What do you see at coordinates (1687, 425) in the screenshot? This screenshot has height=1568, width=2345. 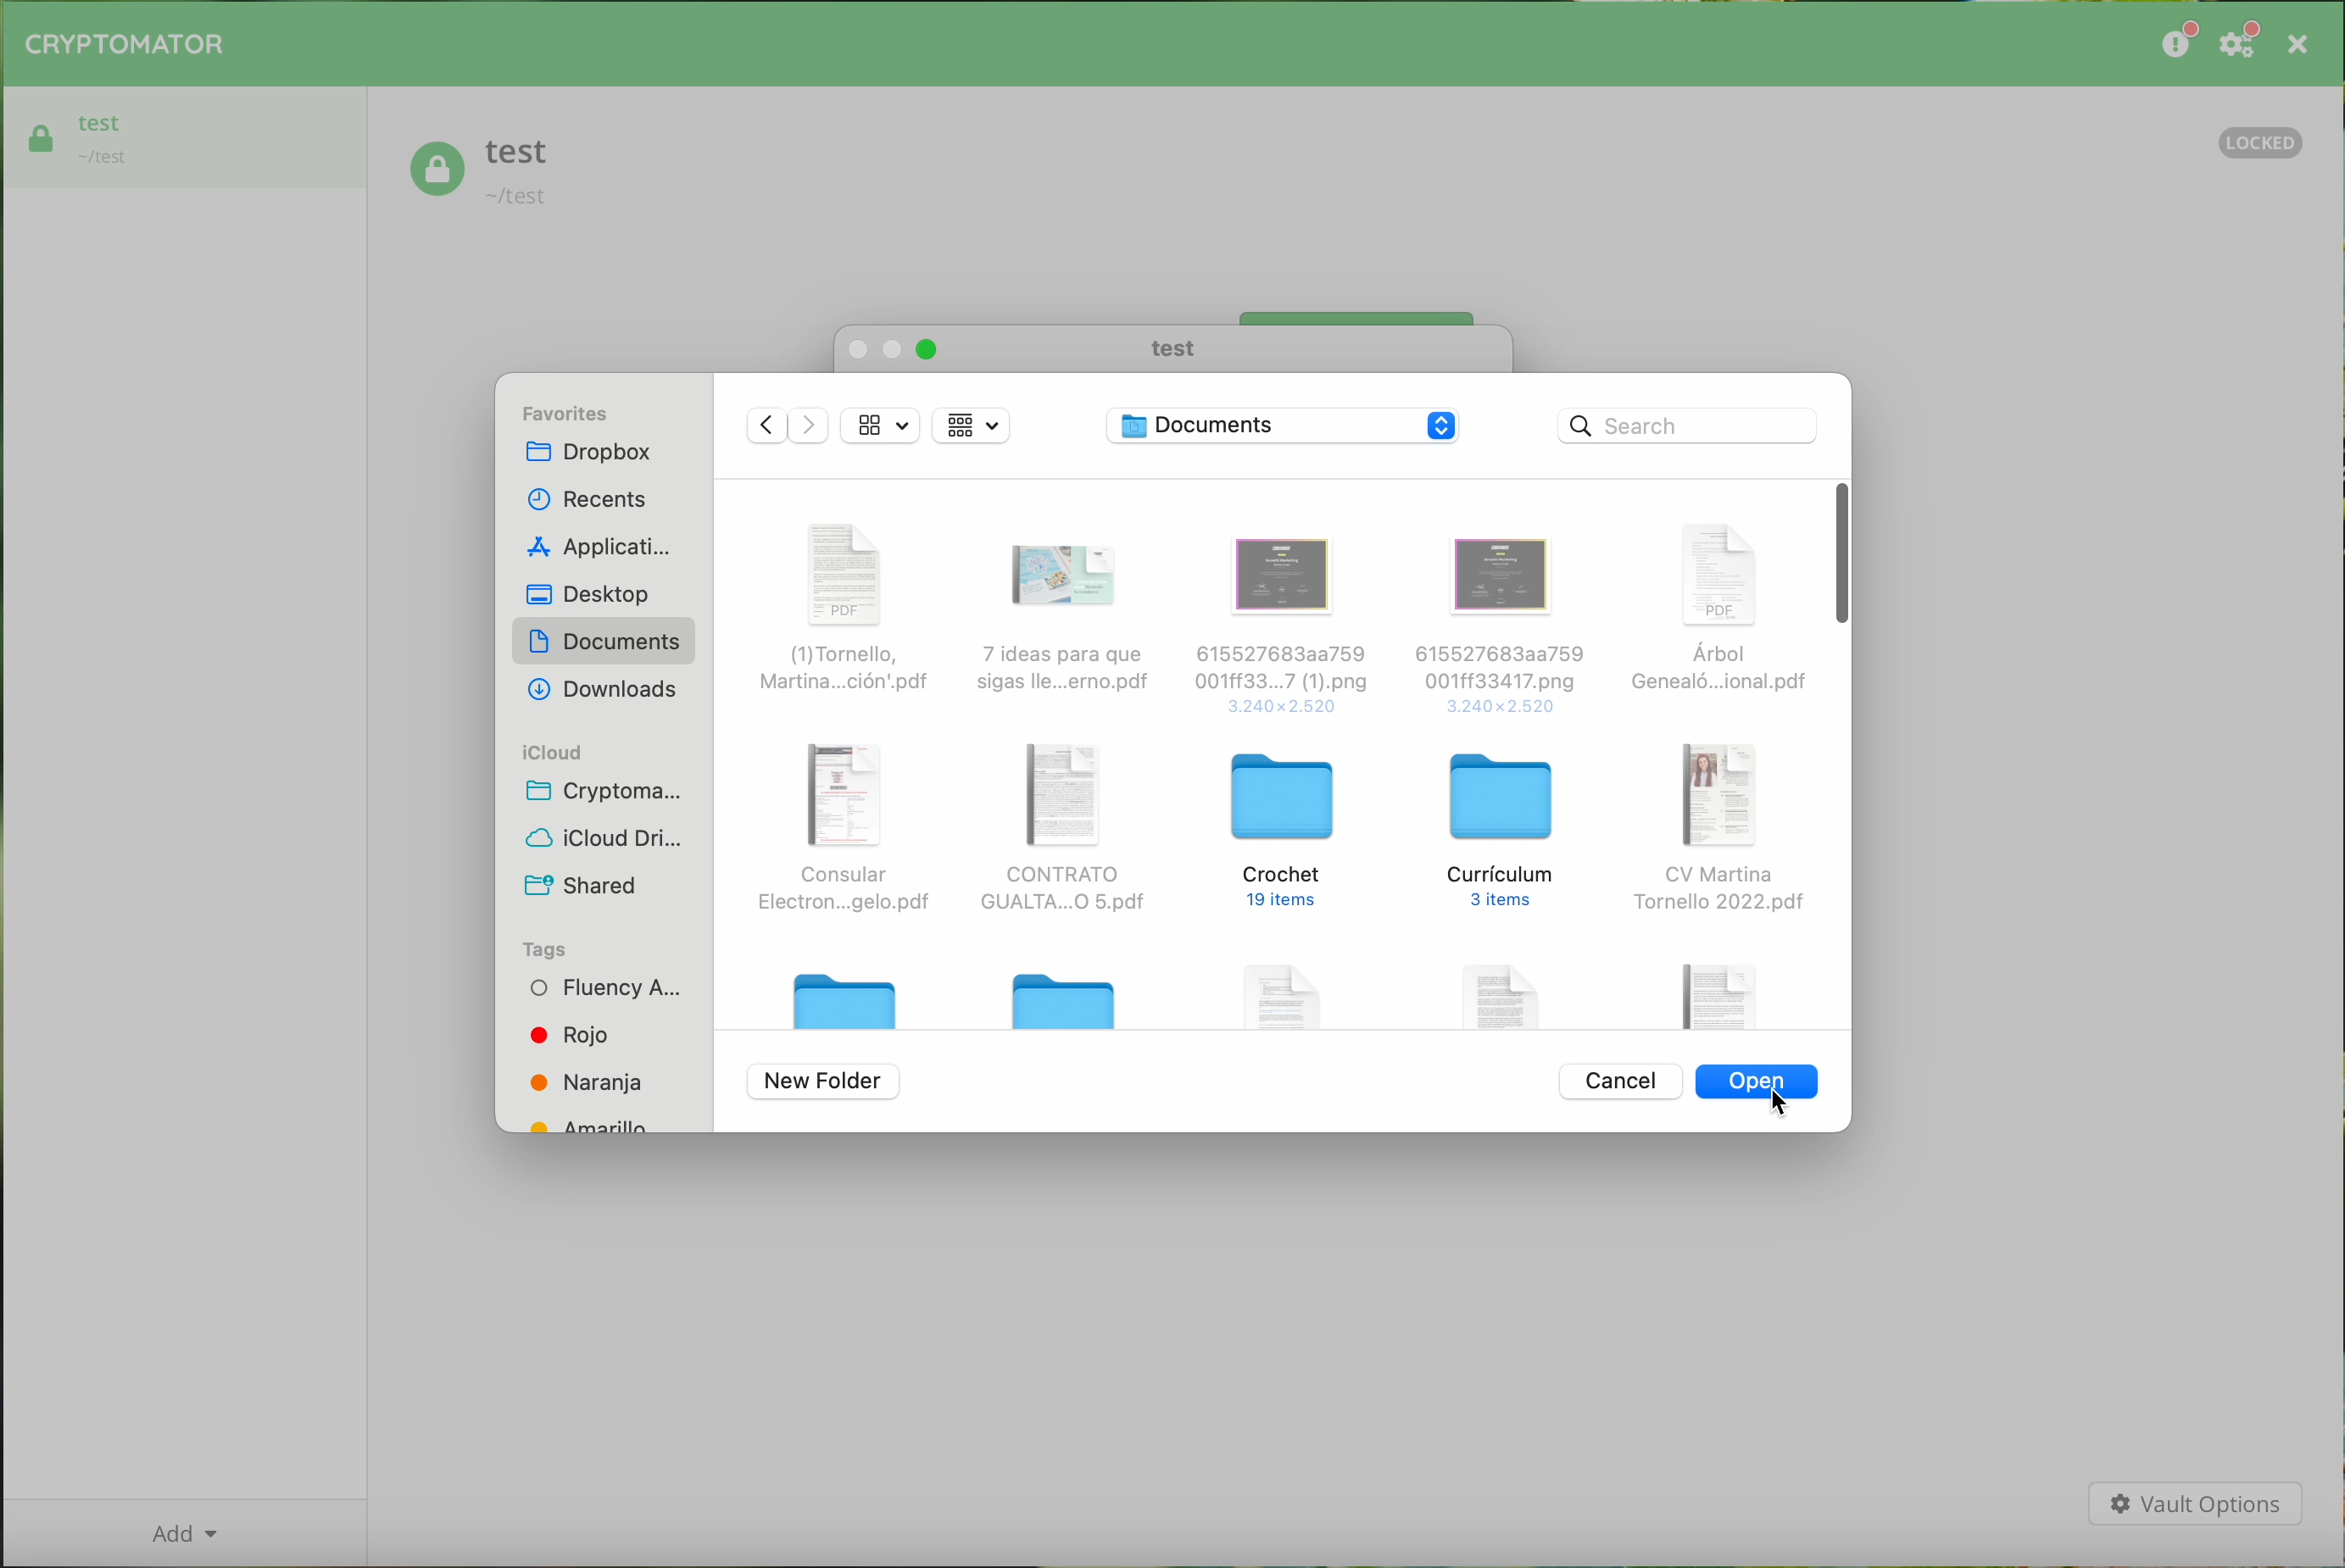 I see `search bar` at bounding box center [1687, 425].